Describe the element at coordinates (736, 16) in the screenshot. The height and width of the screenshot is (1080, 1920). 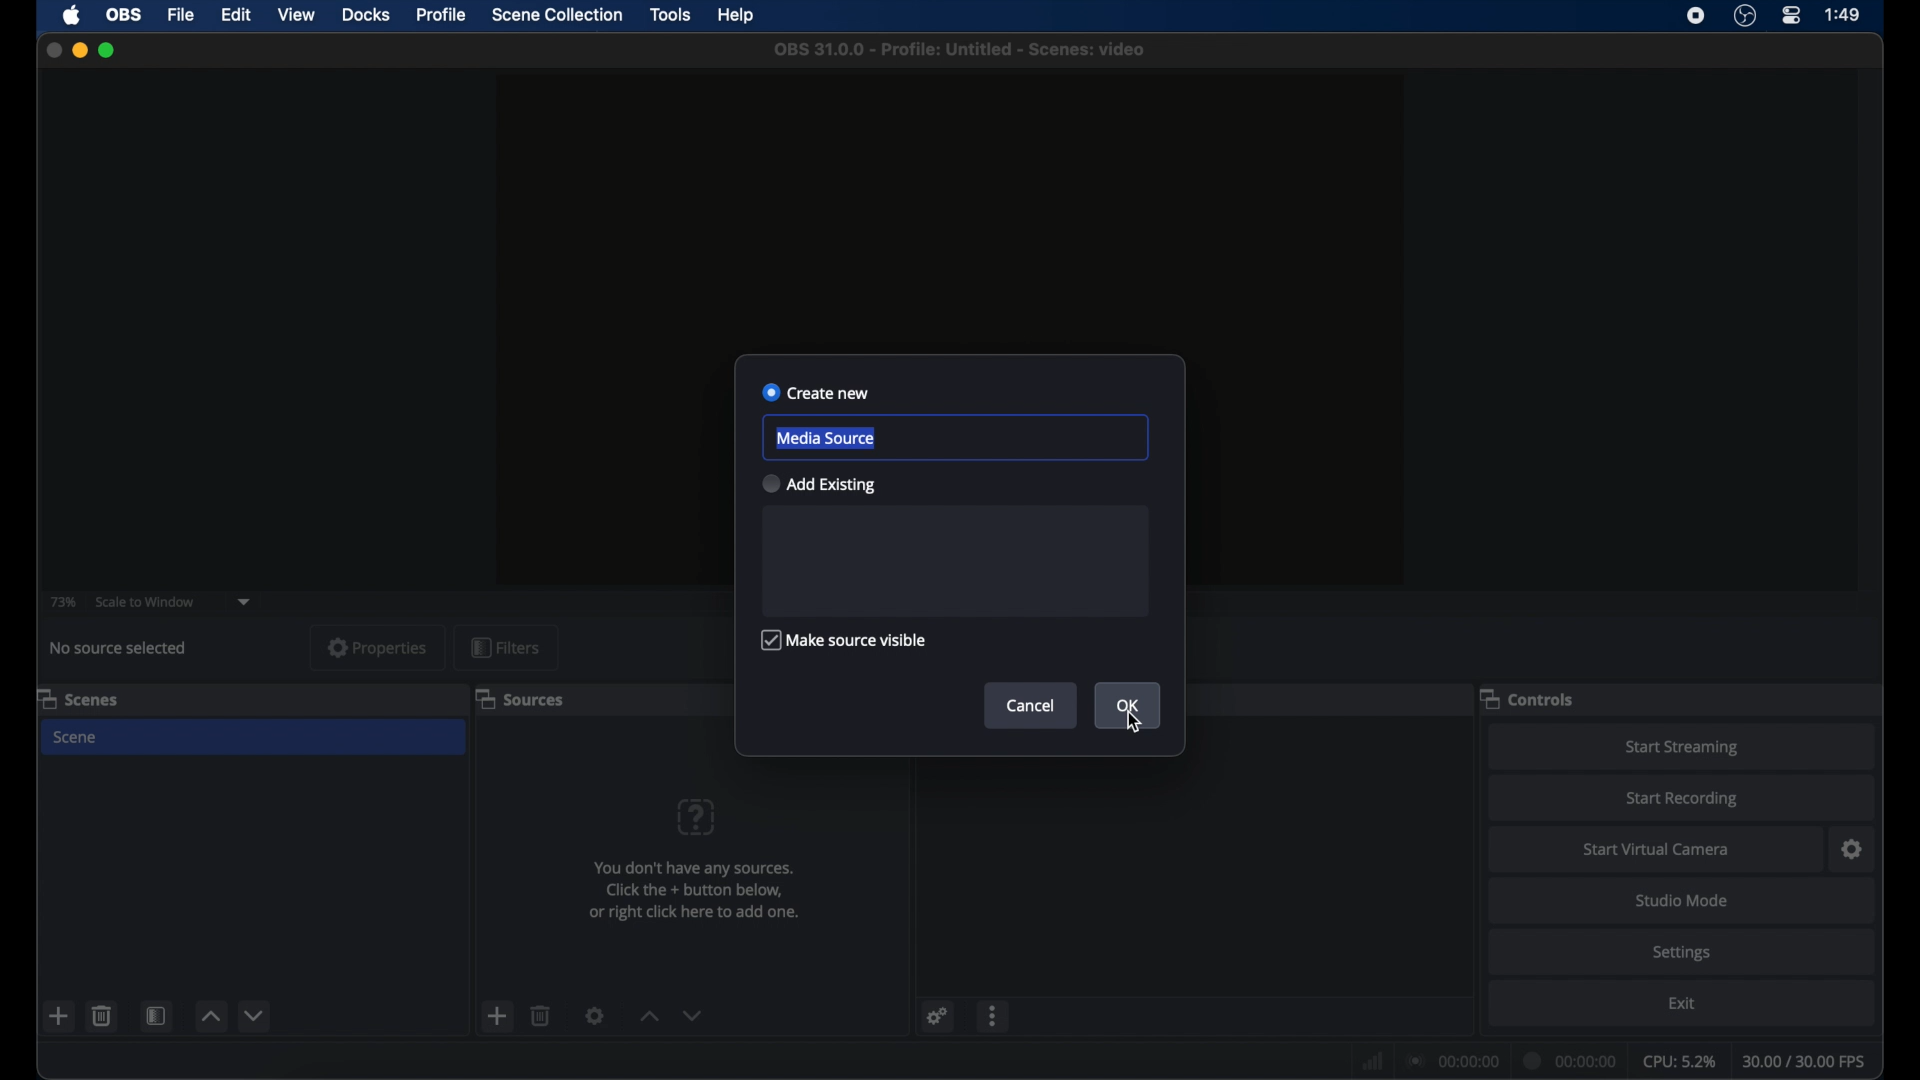
I see `help` at that location.